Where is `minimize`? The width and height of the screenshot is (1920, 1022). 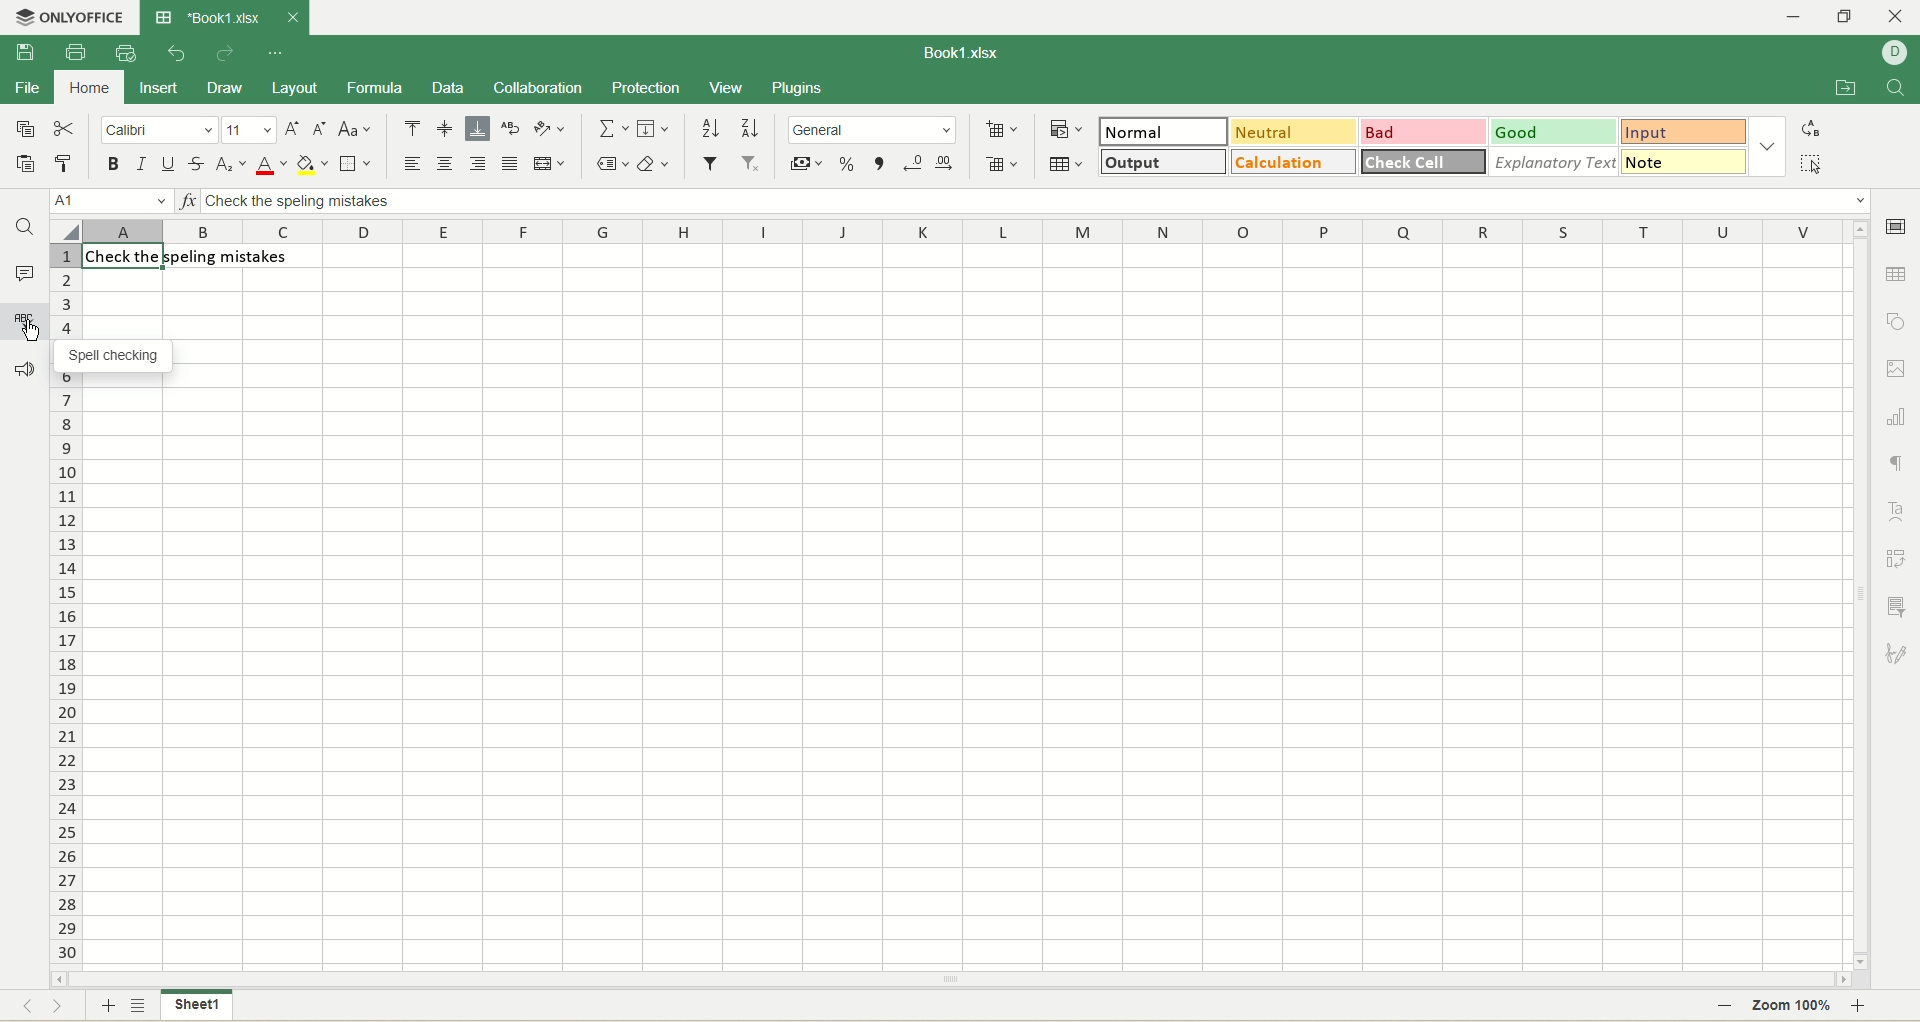
minimize is located at coordinates (1799, 17).